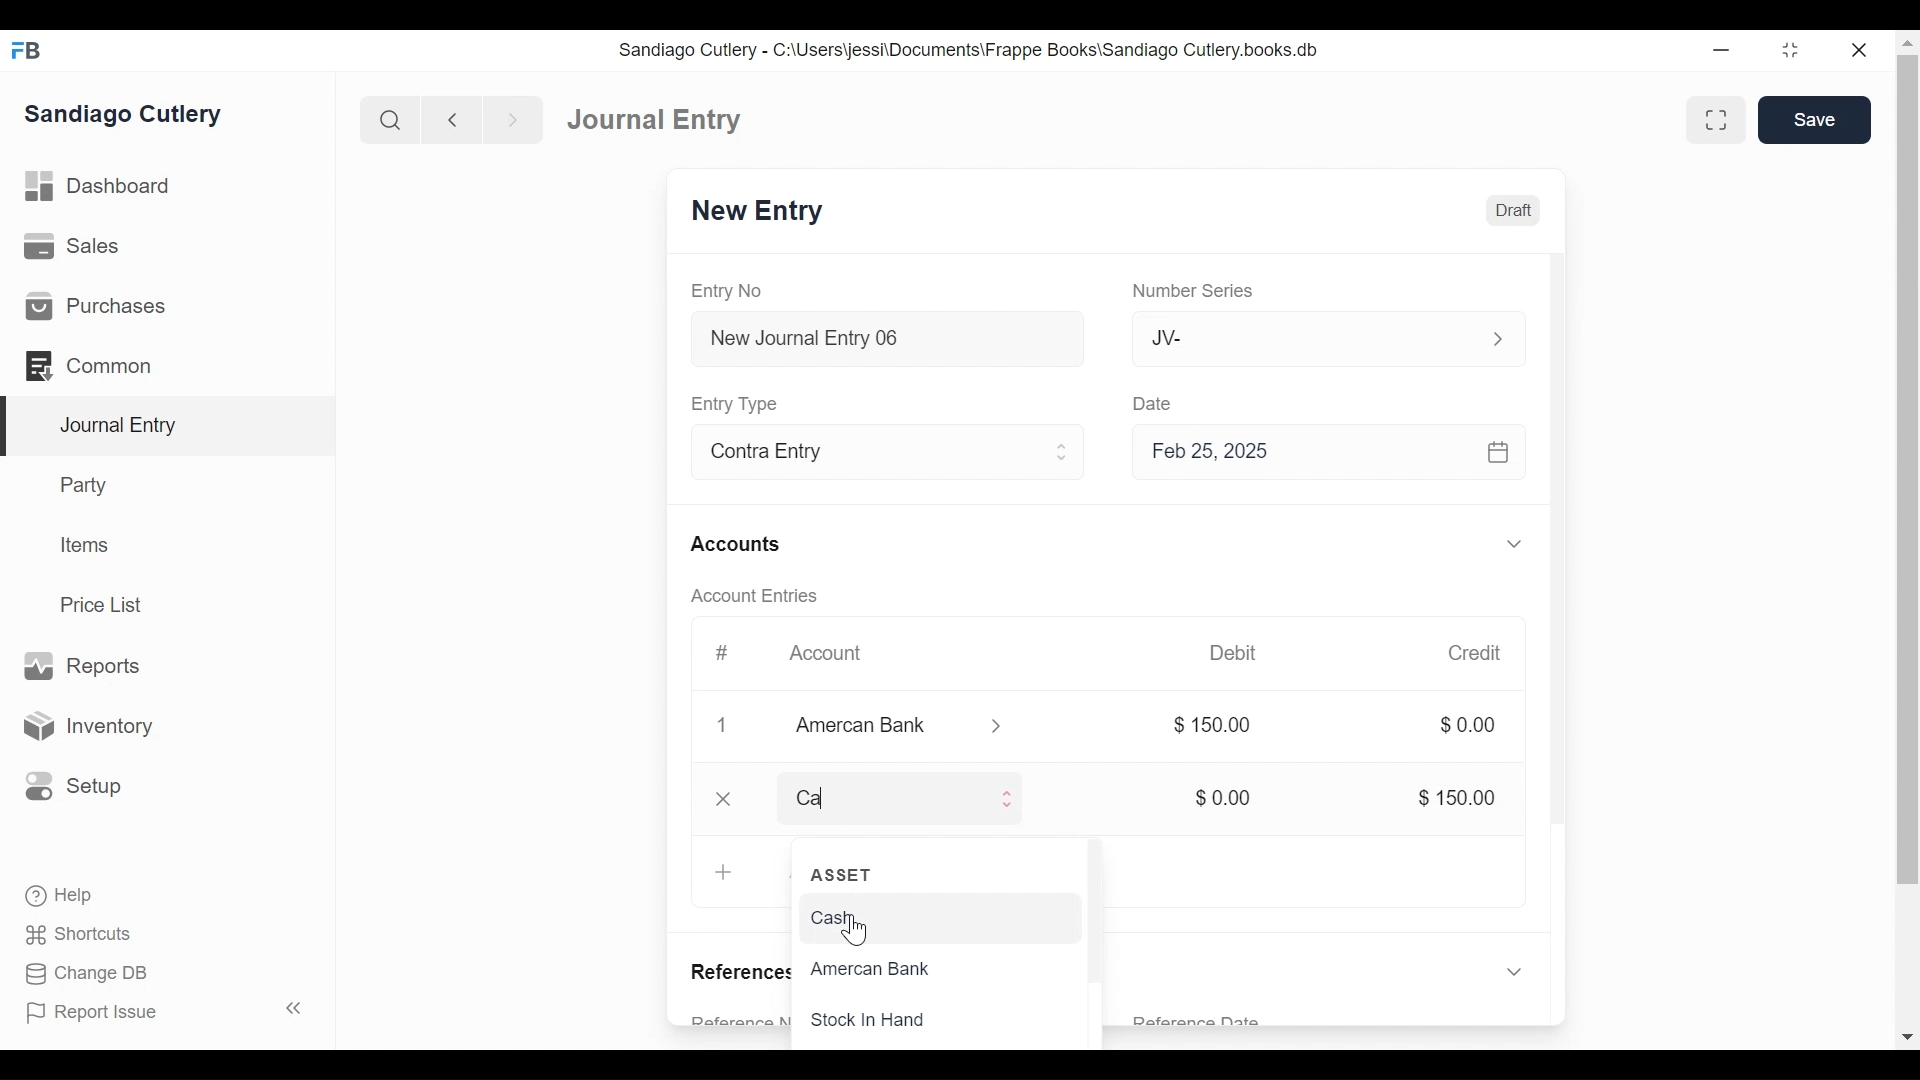 The image size is (1920, 1080). I want to click on Expand, so click(1020, 802).